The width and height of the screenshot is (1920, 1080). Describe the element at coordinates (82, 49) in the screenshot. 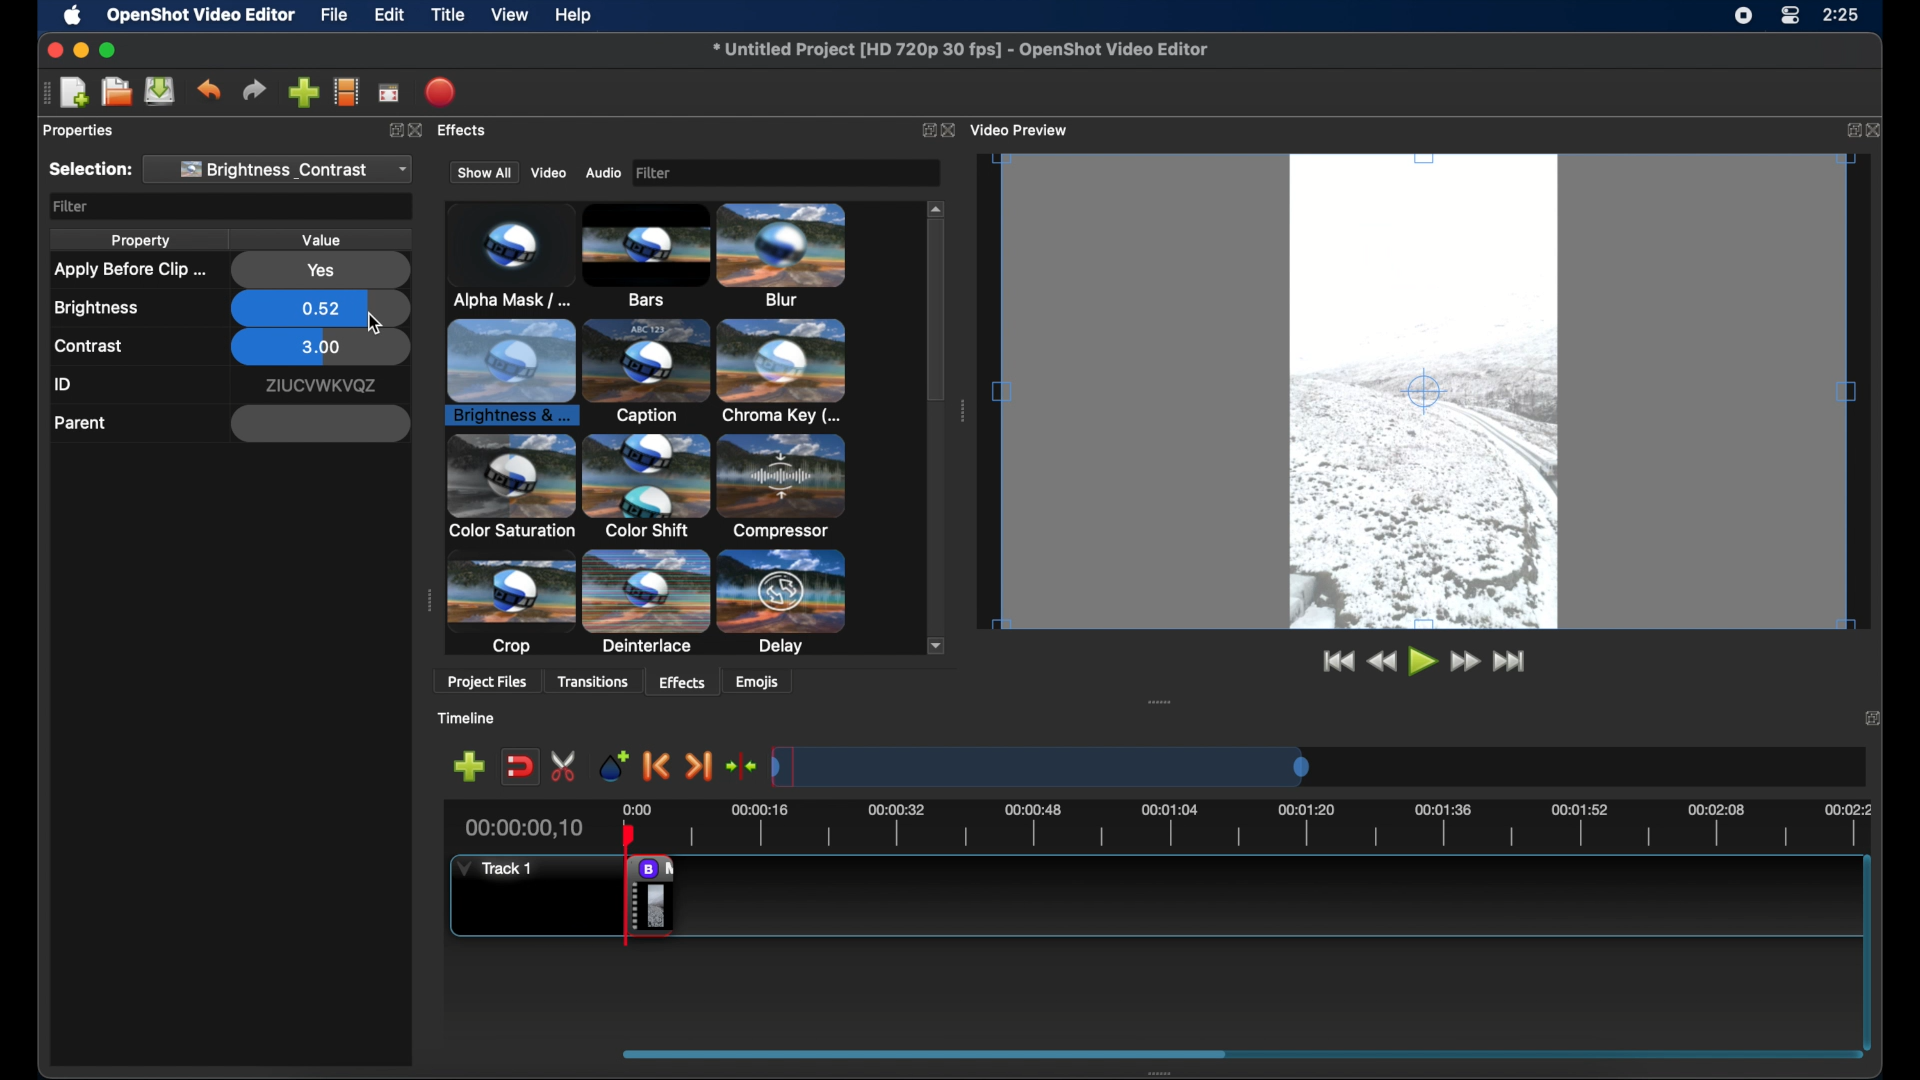

I see `minimize` at that location.